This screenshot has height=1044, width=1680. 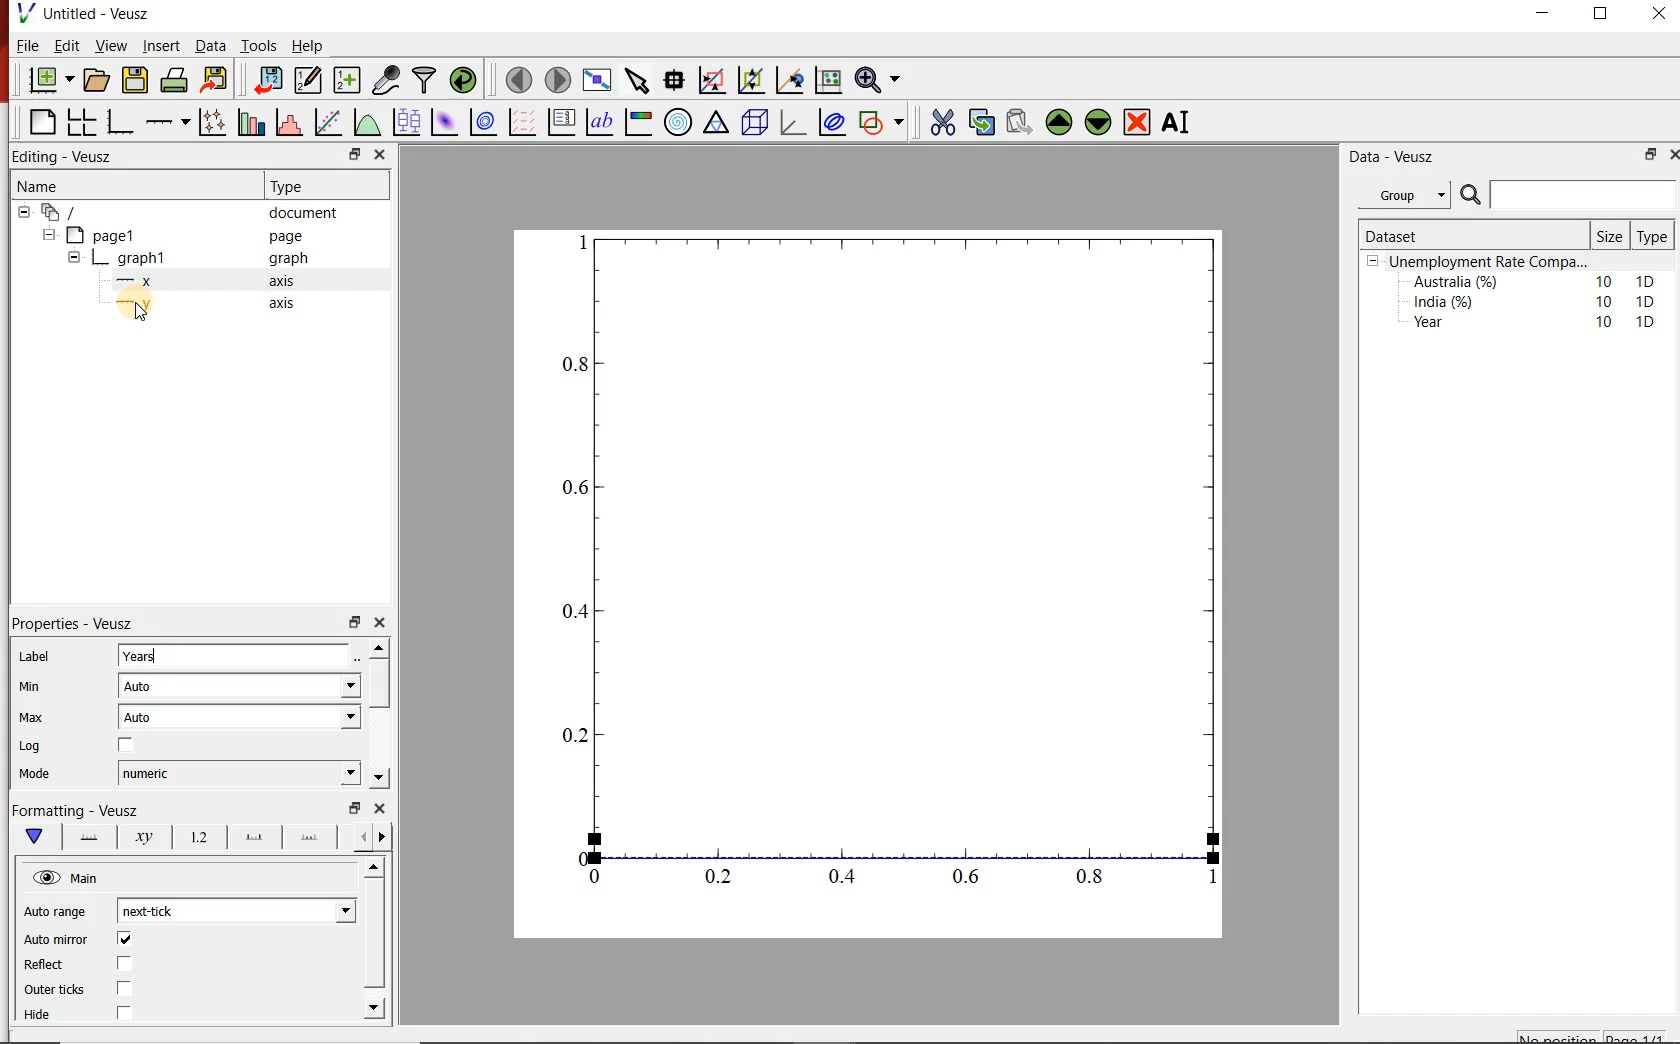 What do you see at coordinates (109, 46) in the screenshot?
I see `View` at bounding box center [109, 46].